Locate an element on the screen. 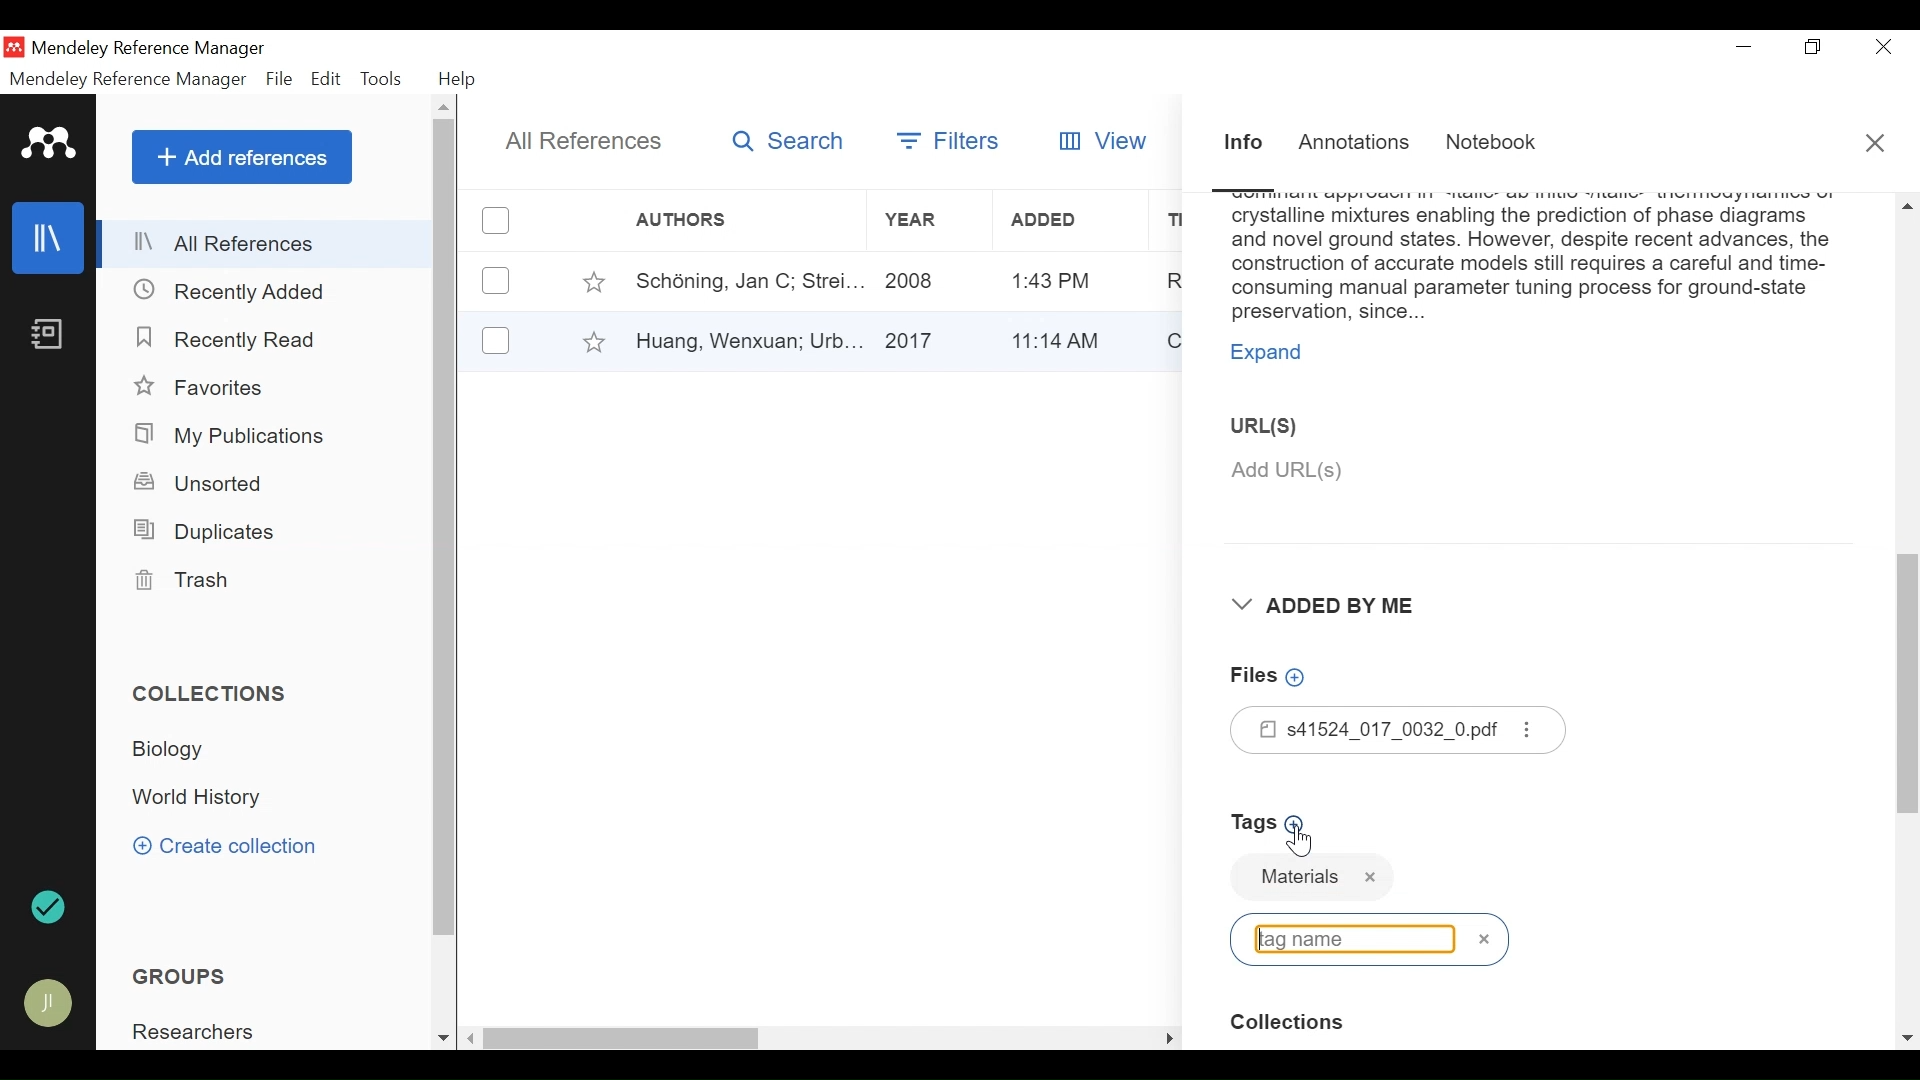 The width and height of the screenshot is (1920, 1080). Recently Read is located at coordinates (237, 341).